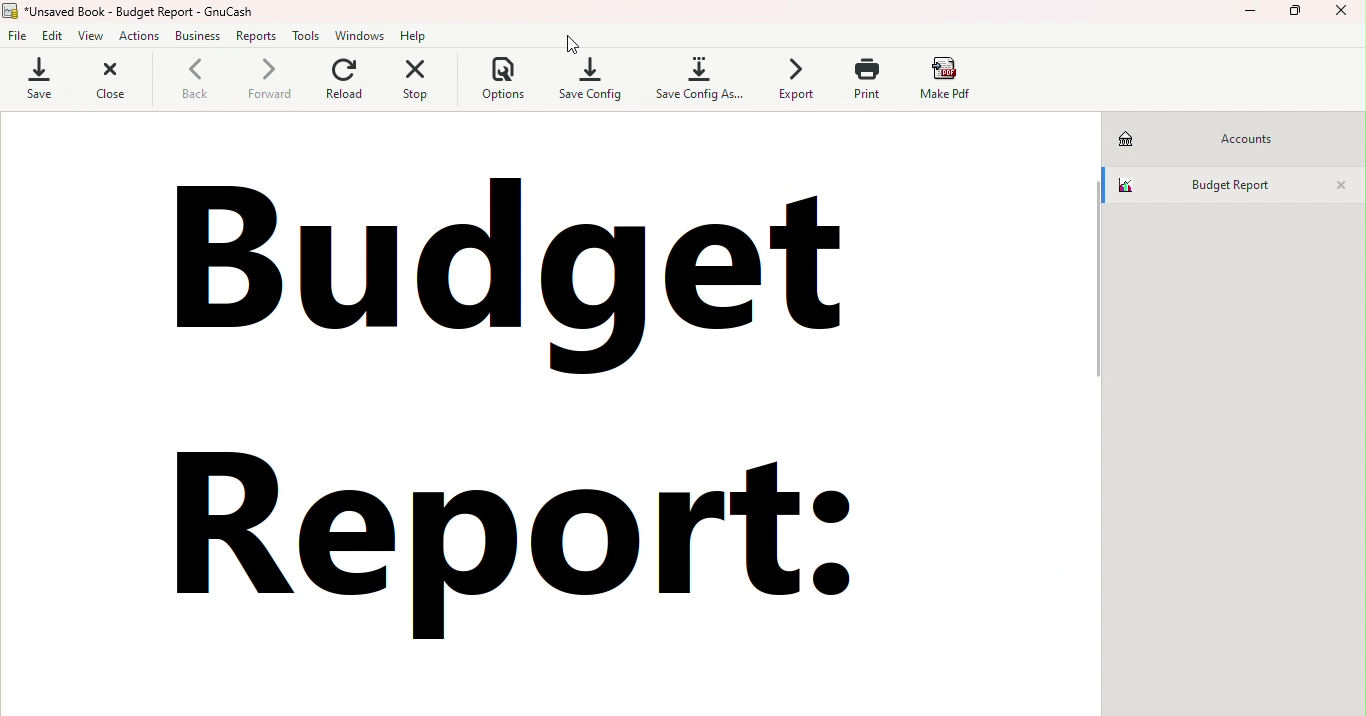 Image resolution: width=1366 pixels, height=716 pixels. Describe the element at coordinates (1340, 183) in the screenshot. I see `Close` at that location.